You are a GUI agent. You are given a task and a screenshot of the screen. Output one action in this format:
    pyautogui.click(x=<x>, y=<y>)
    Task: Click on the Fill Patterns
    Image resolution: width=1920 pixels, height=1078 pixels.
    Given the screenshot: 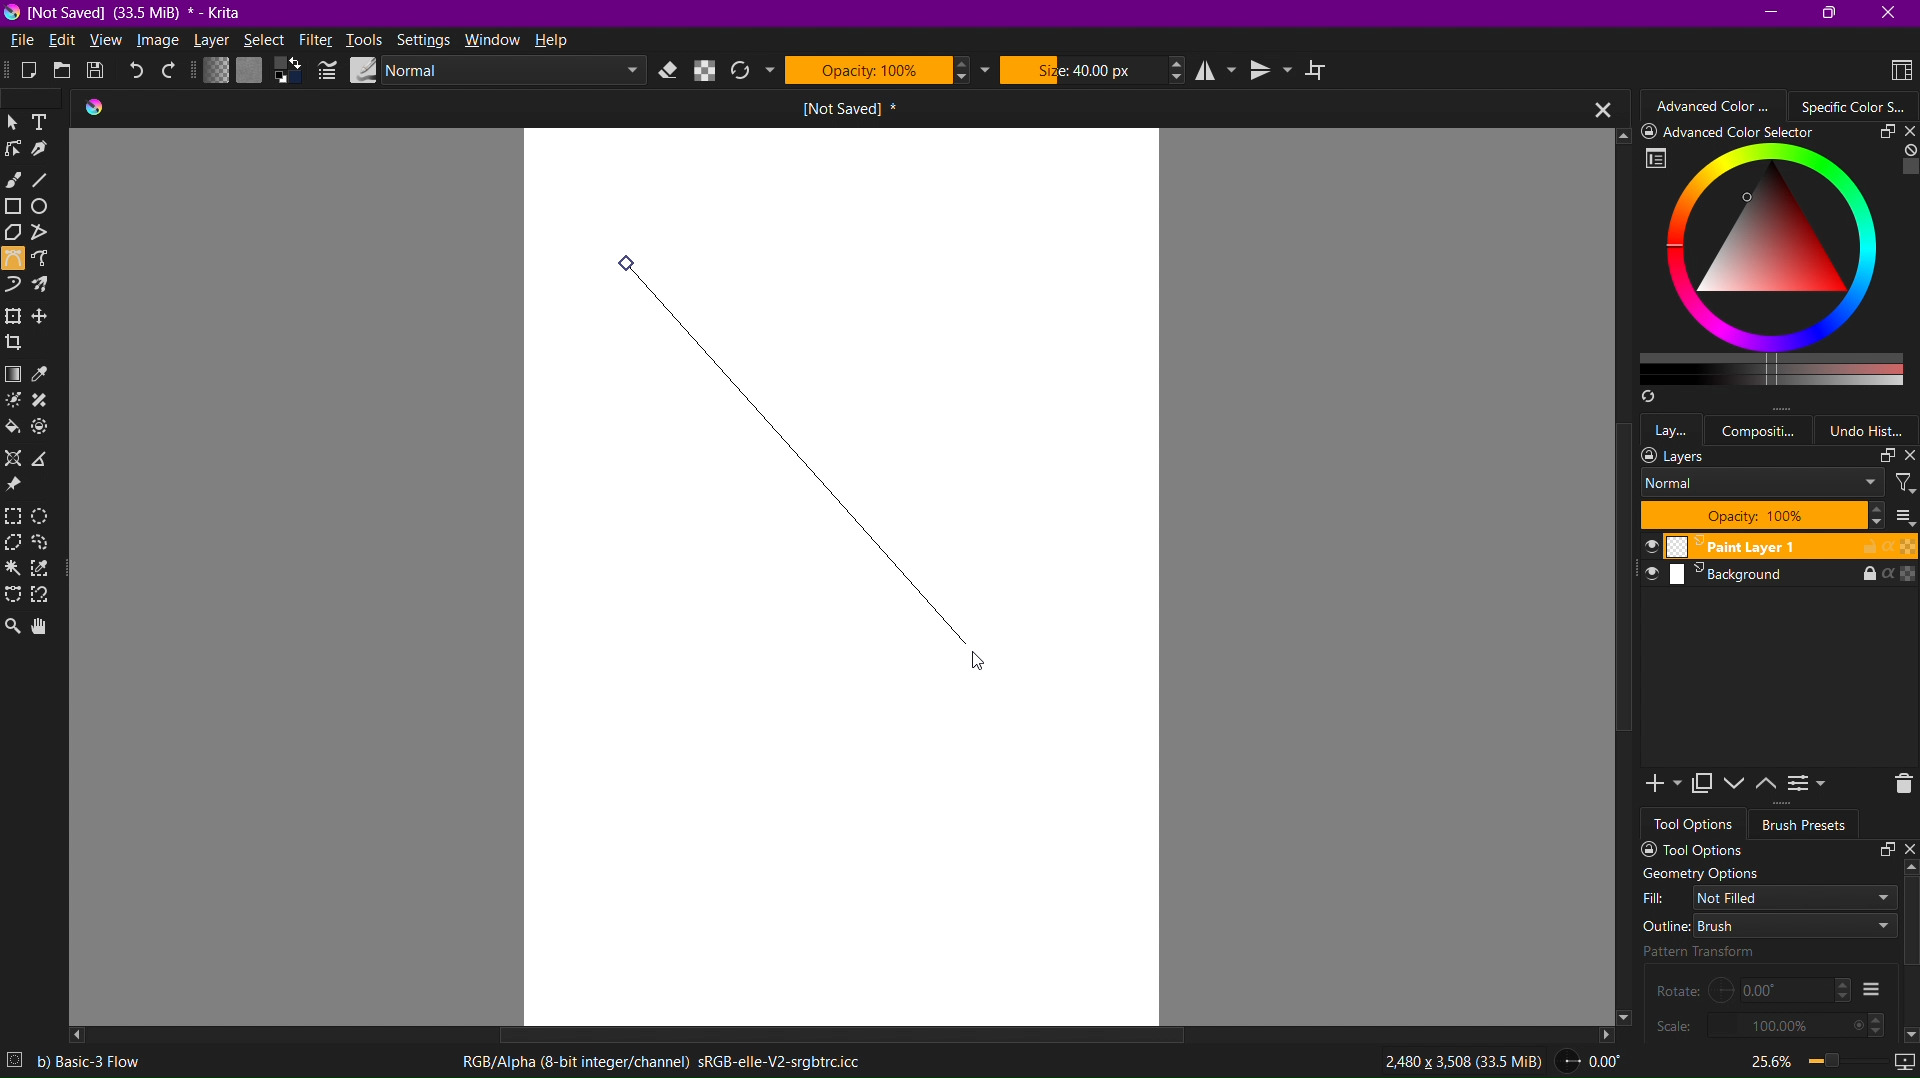 What is the action you would take?
    pyautogui.click(x=249, y=72)
    